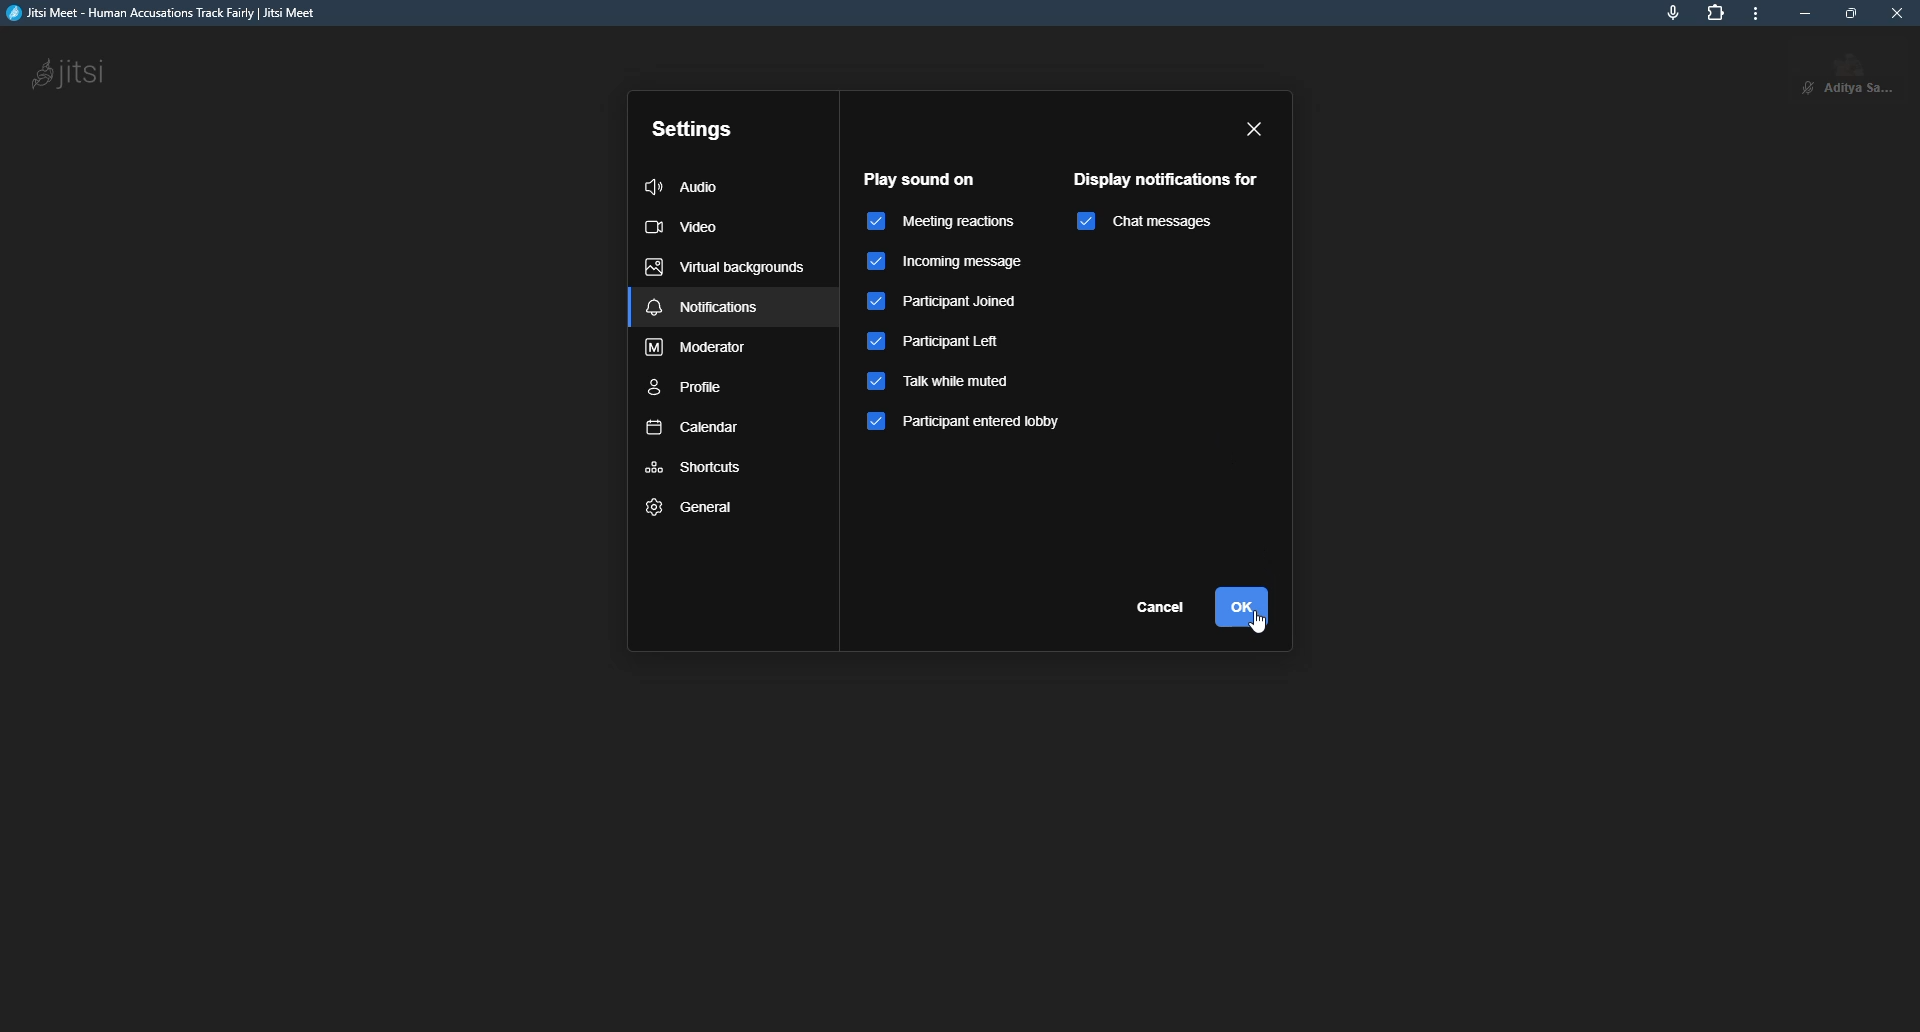 This screenshot has height=1032, width=1920. What do you see at coordinates (692, 128) in the screenshot?
I see `settings` at bounding box center [692, 128].